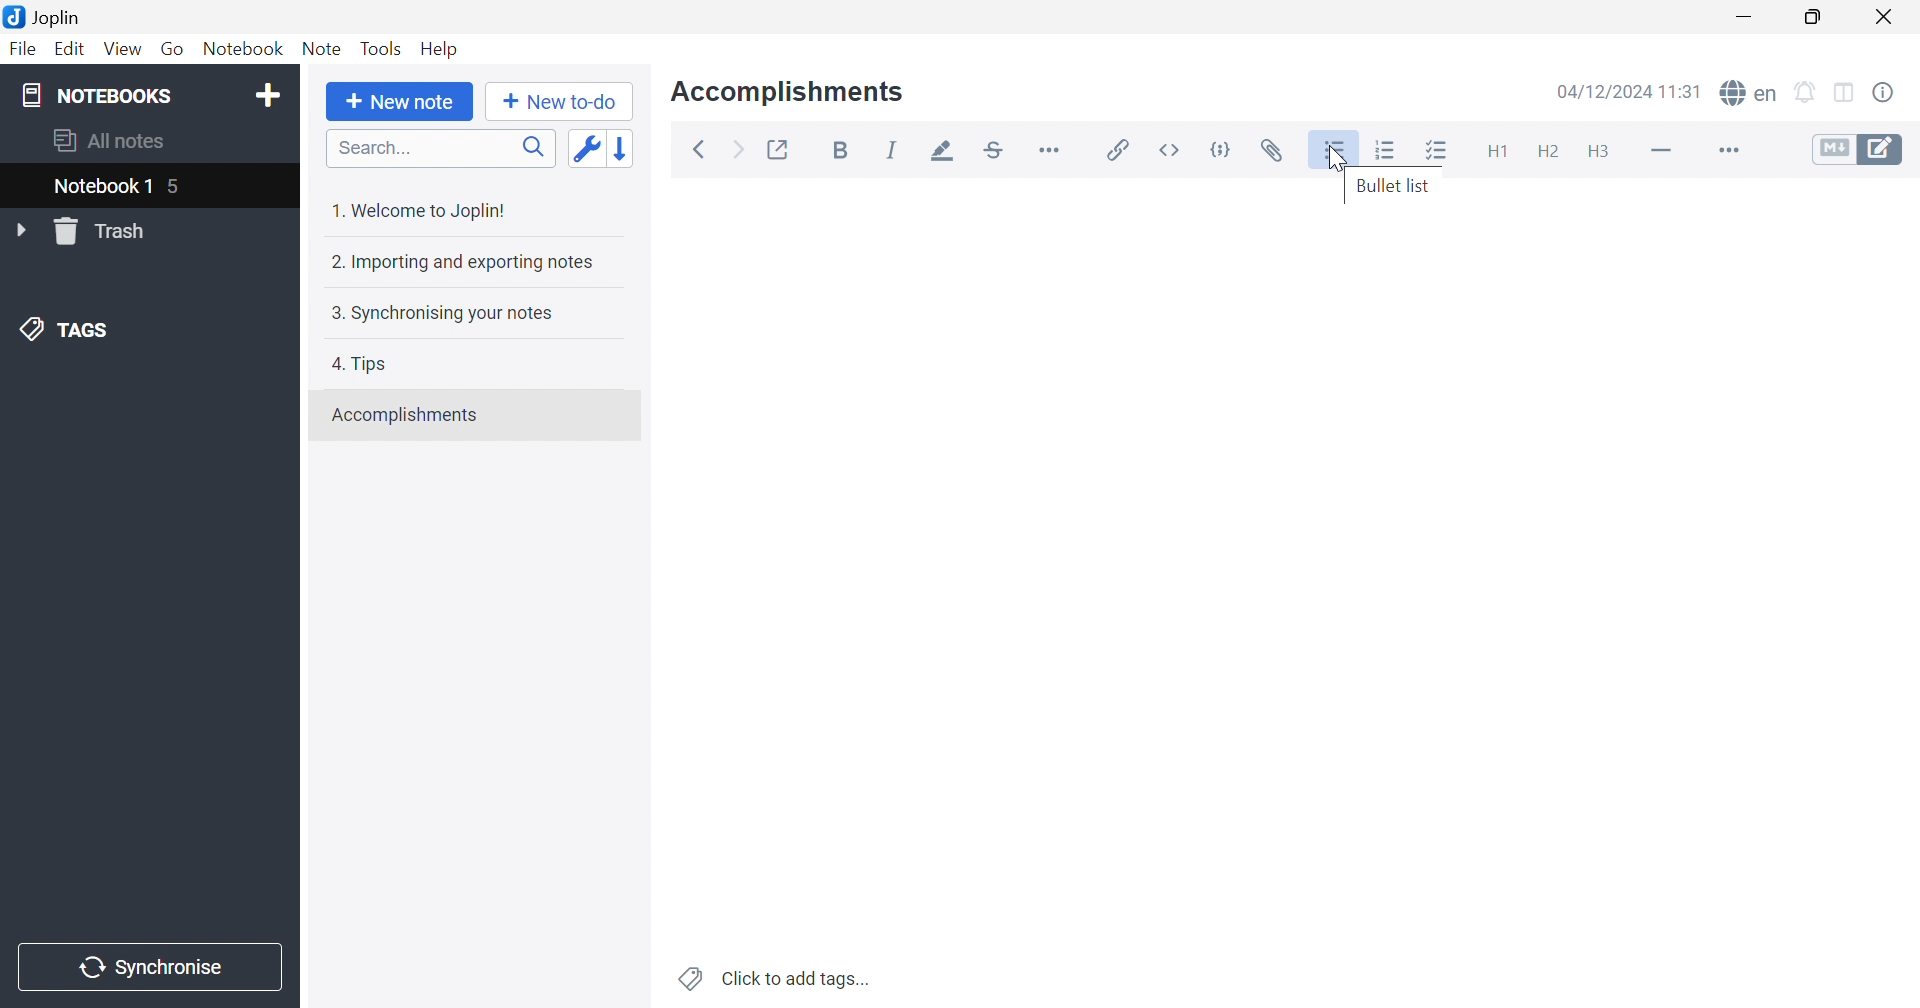 This screenshot has width=1920, height=1008. I want to click on Help, so click(441, 46).